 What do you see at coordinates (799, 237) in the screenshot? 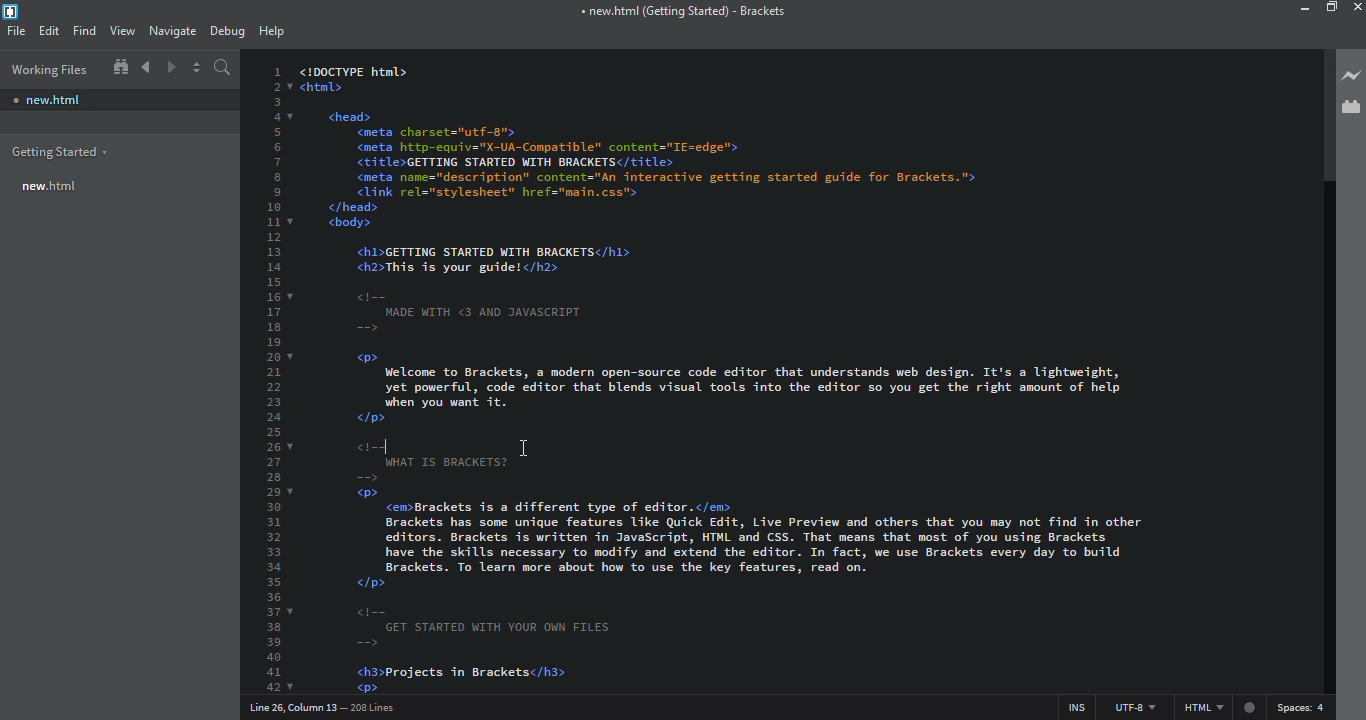
I see `test code` at bounding box center [799, 237].